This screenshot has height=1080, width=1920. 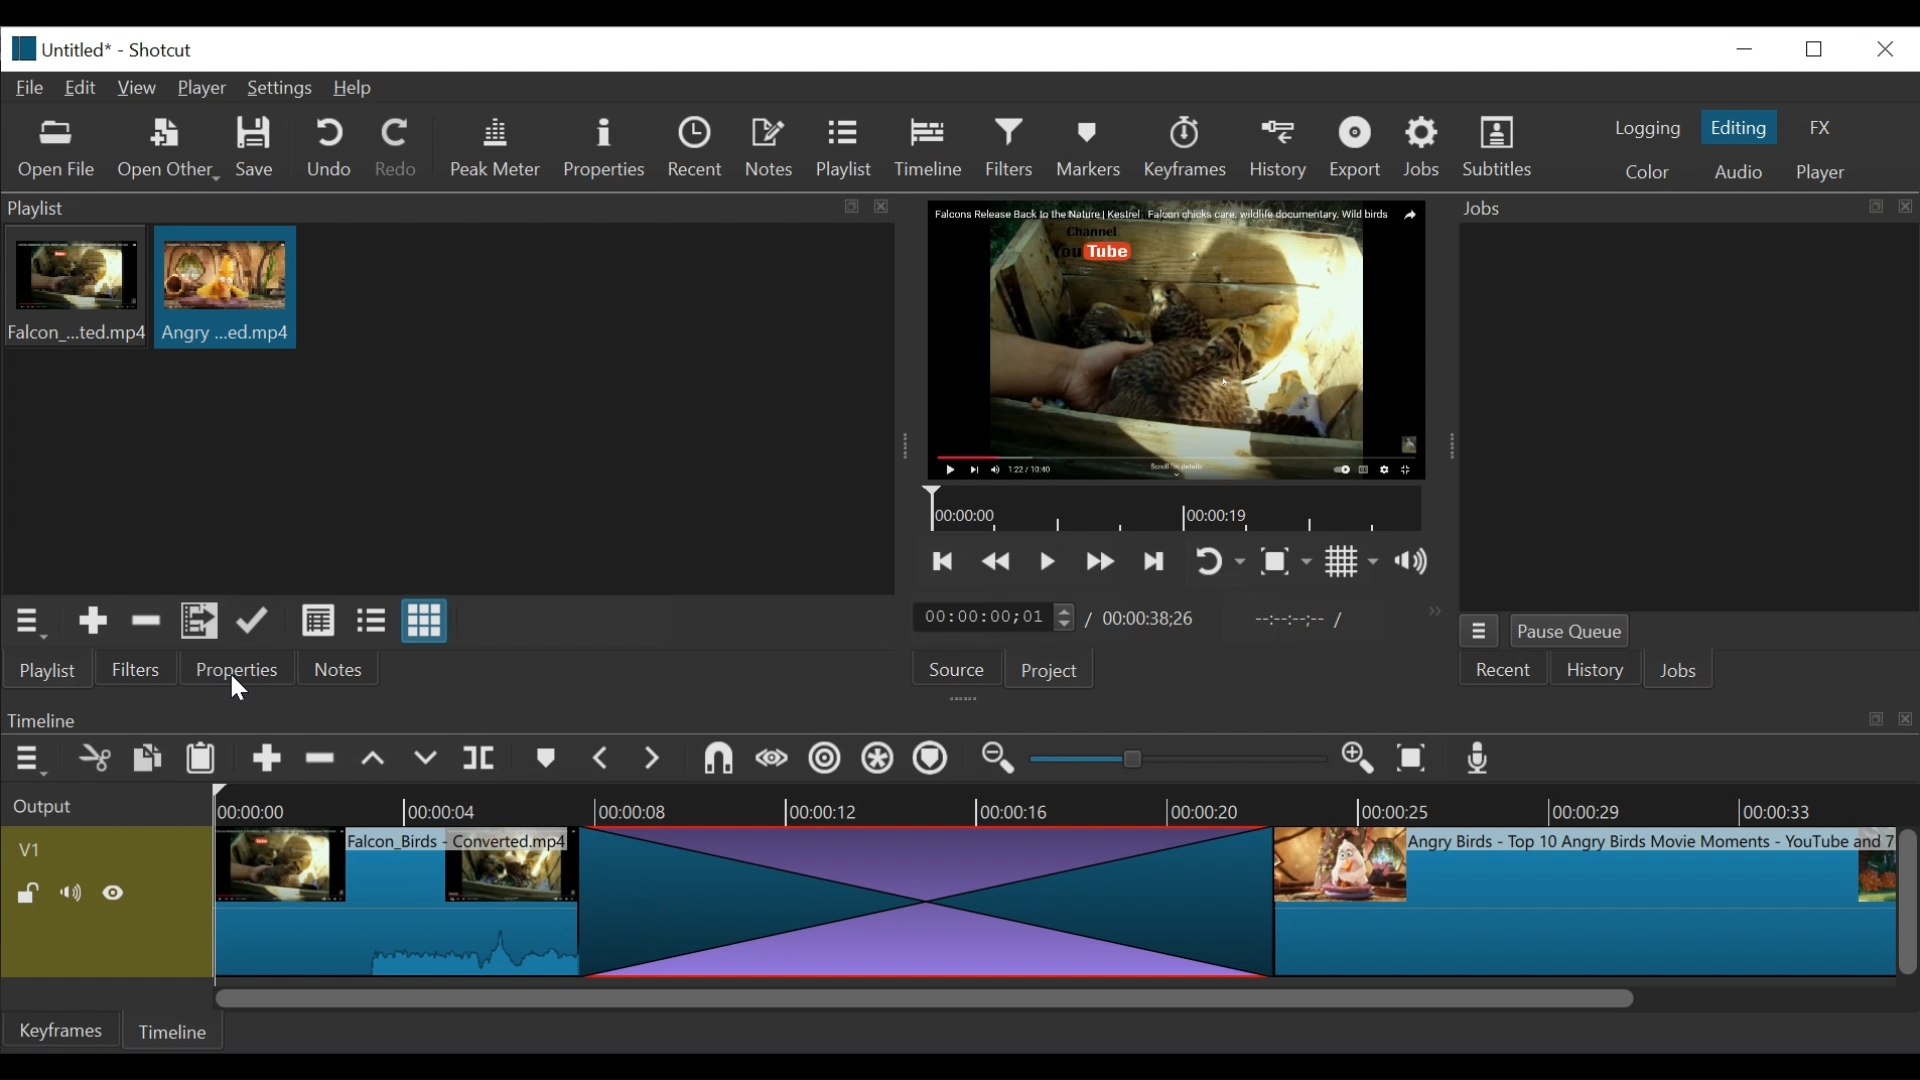 What do you see at coordinates (1103, 564) in the screenshot?
I see `play forward quickly` at bounding box center [1103, 564].